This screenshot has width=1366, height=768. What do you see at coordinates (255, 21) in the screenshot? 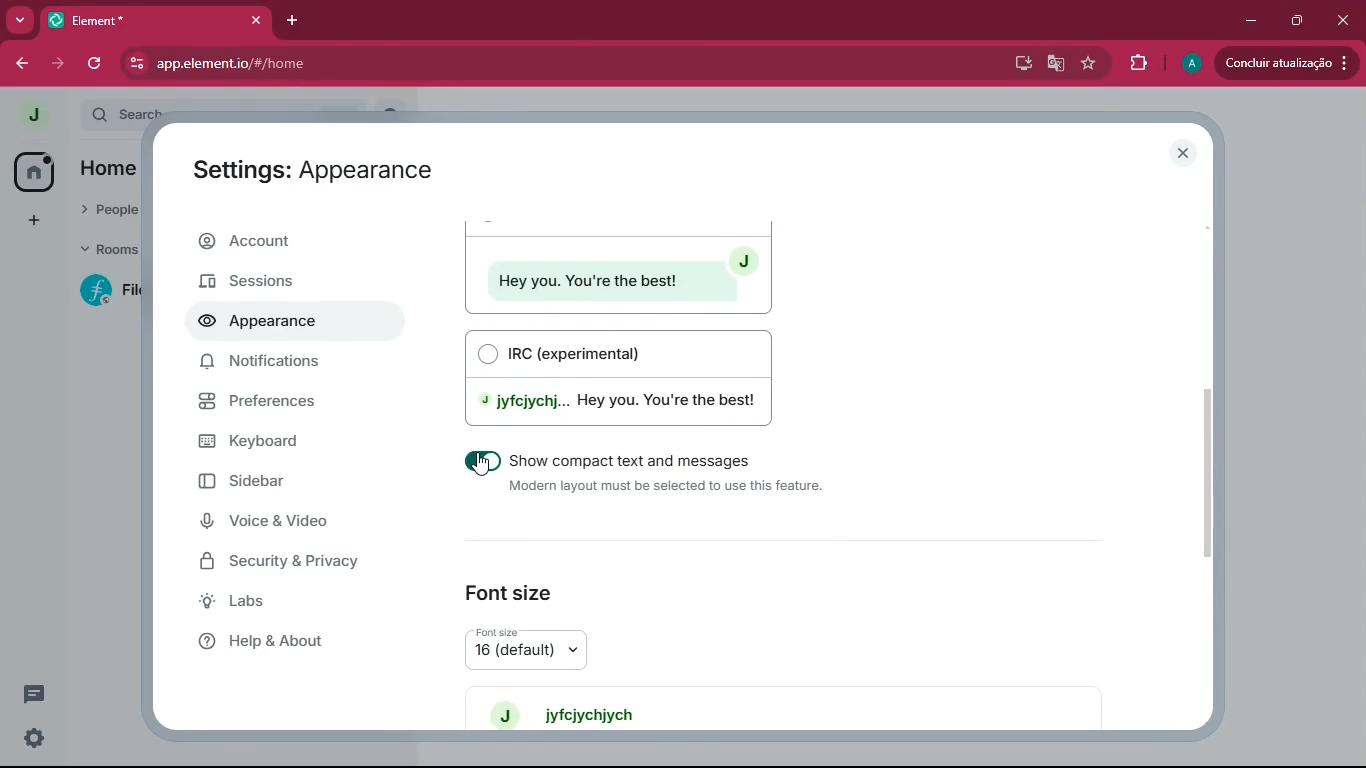
I see `close` at bounding box center [255, 21].